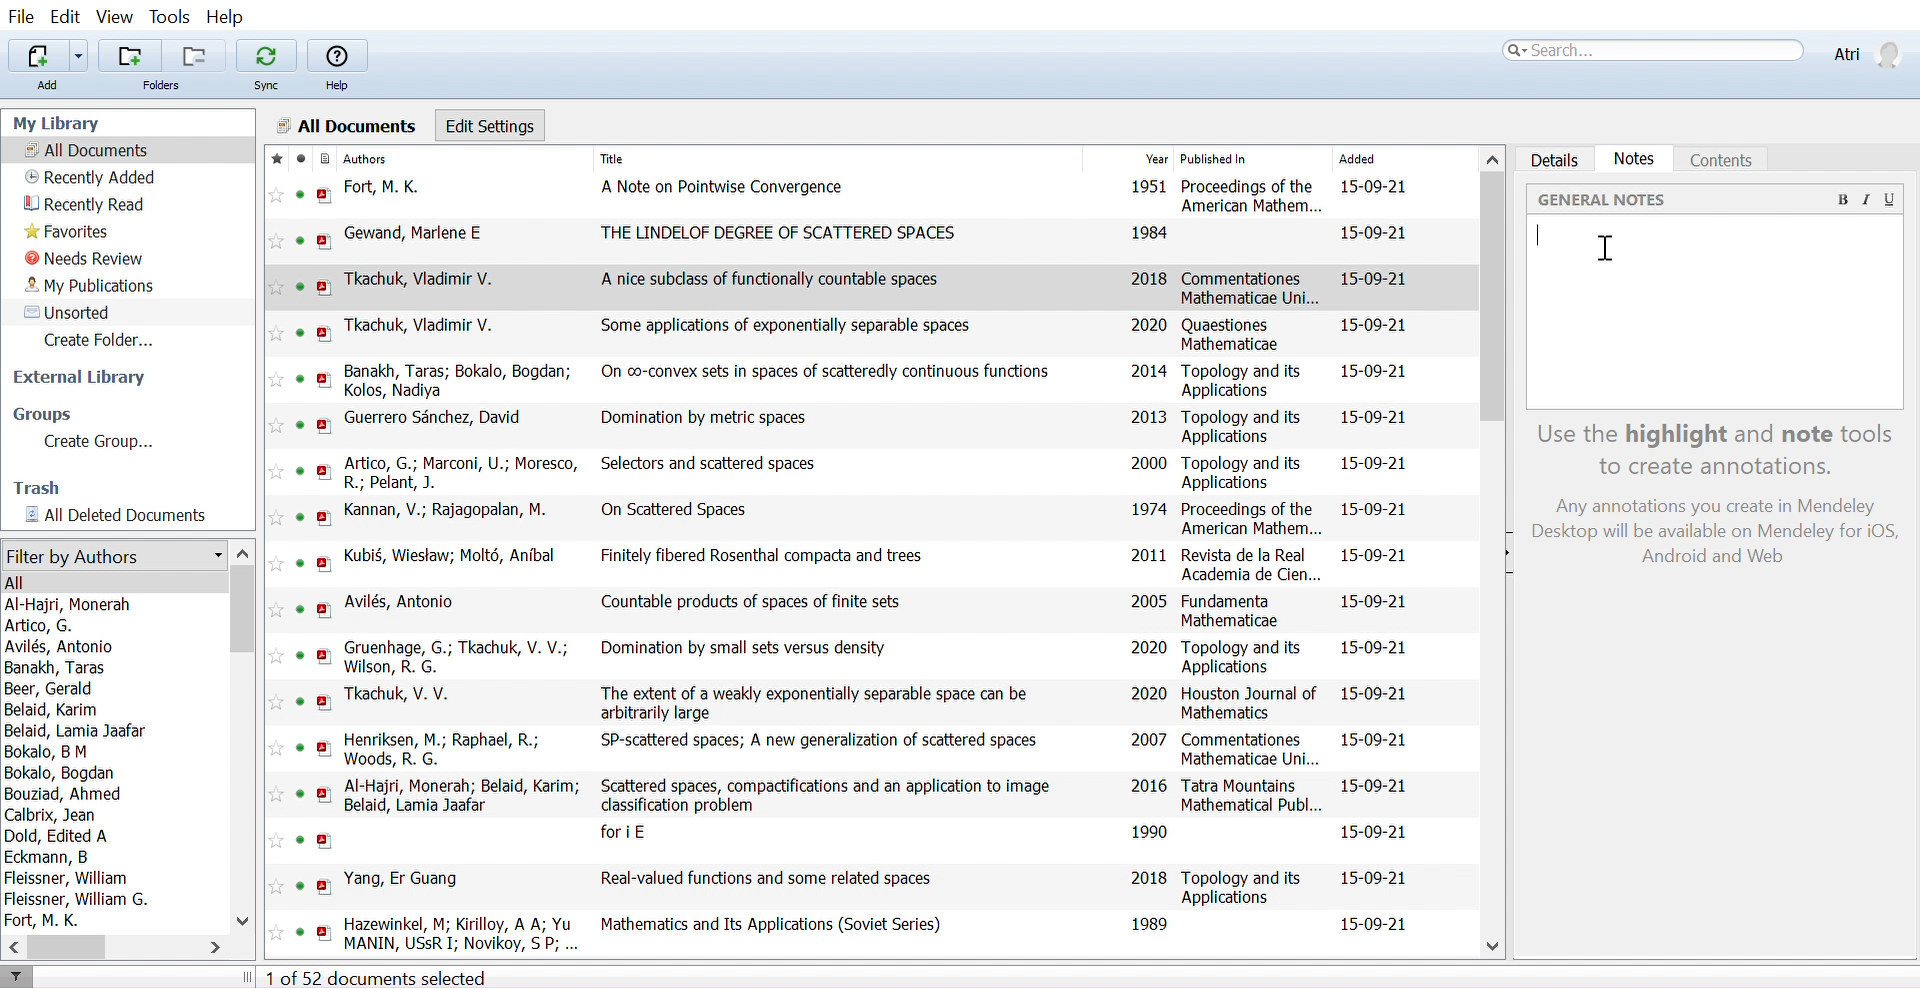  Describe the element at coordinates (419, 325) in the screenshot. I see `Tkachuk, Vladimir V.` at that location.